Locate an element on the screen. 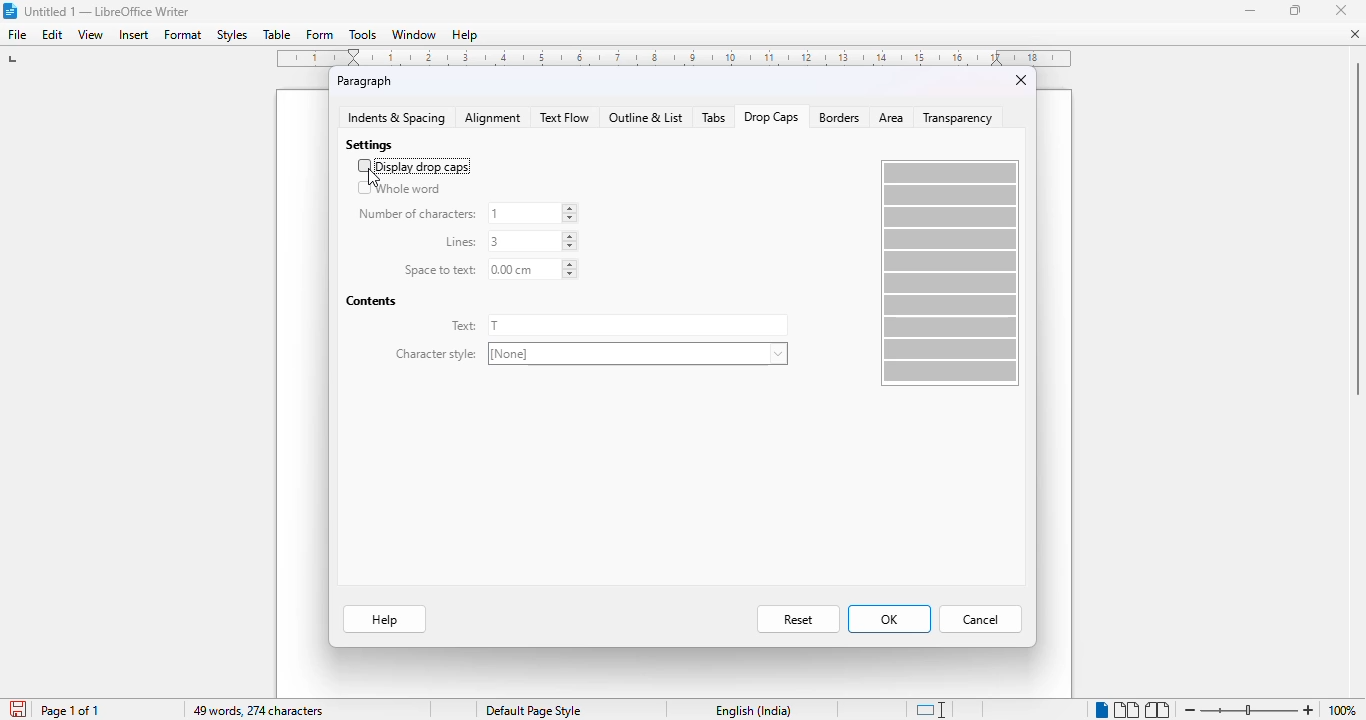 The image size is (1366, 720). page 1 of 1 is located at coordinates (70, 711).